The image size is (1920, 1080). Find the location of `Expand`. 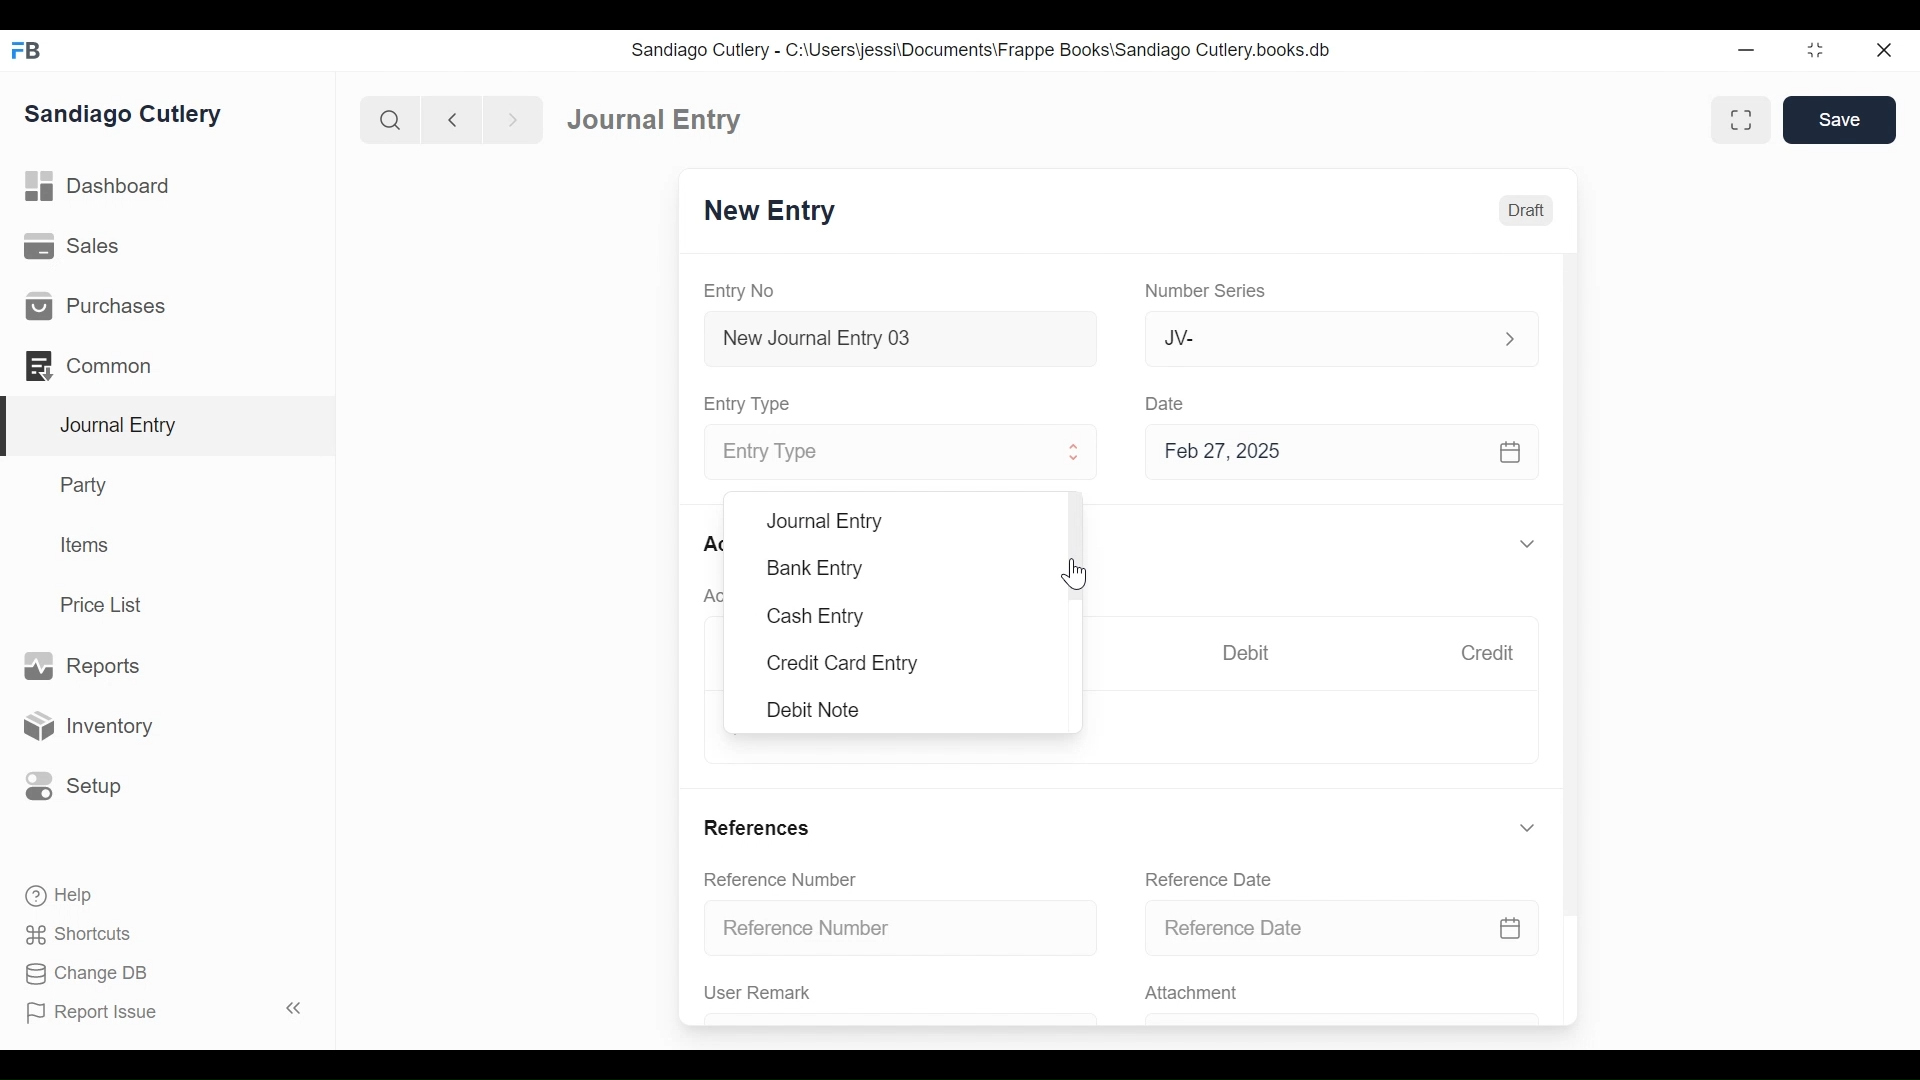

Expand is located at coordinates (1076, 453).